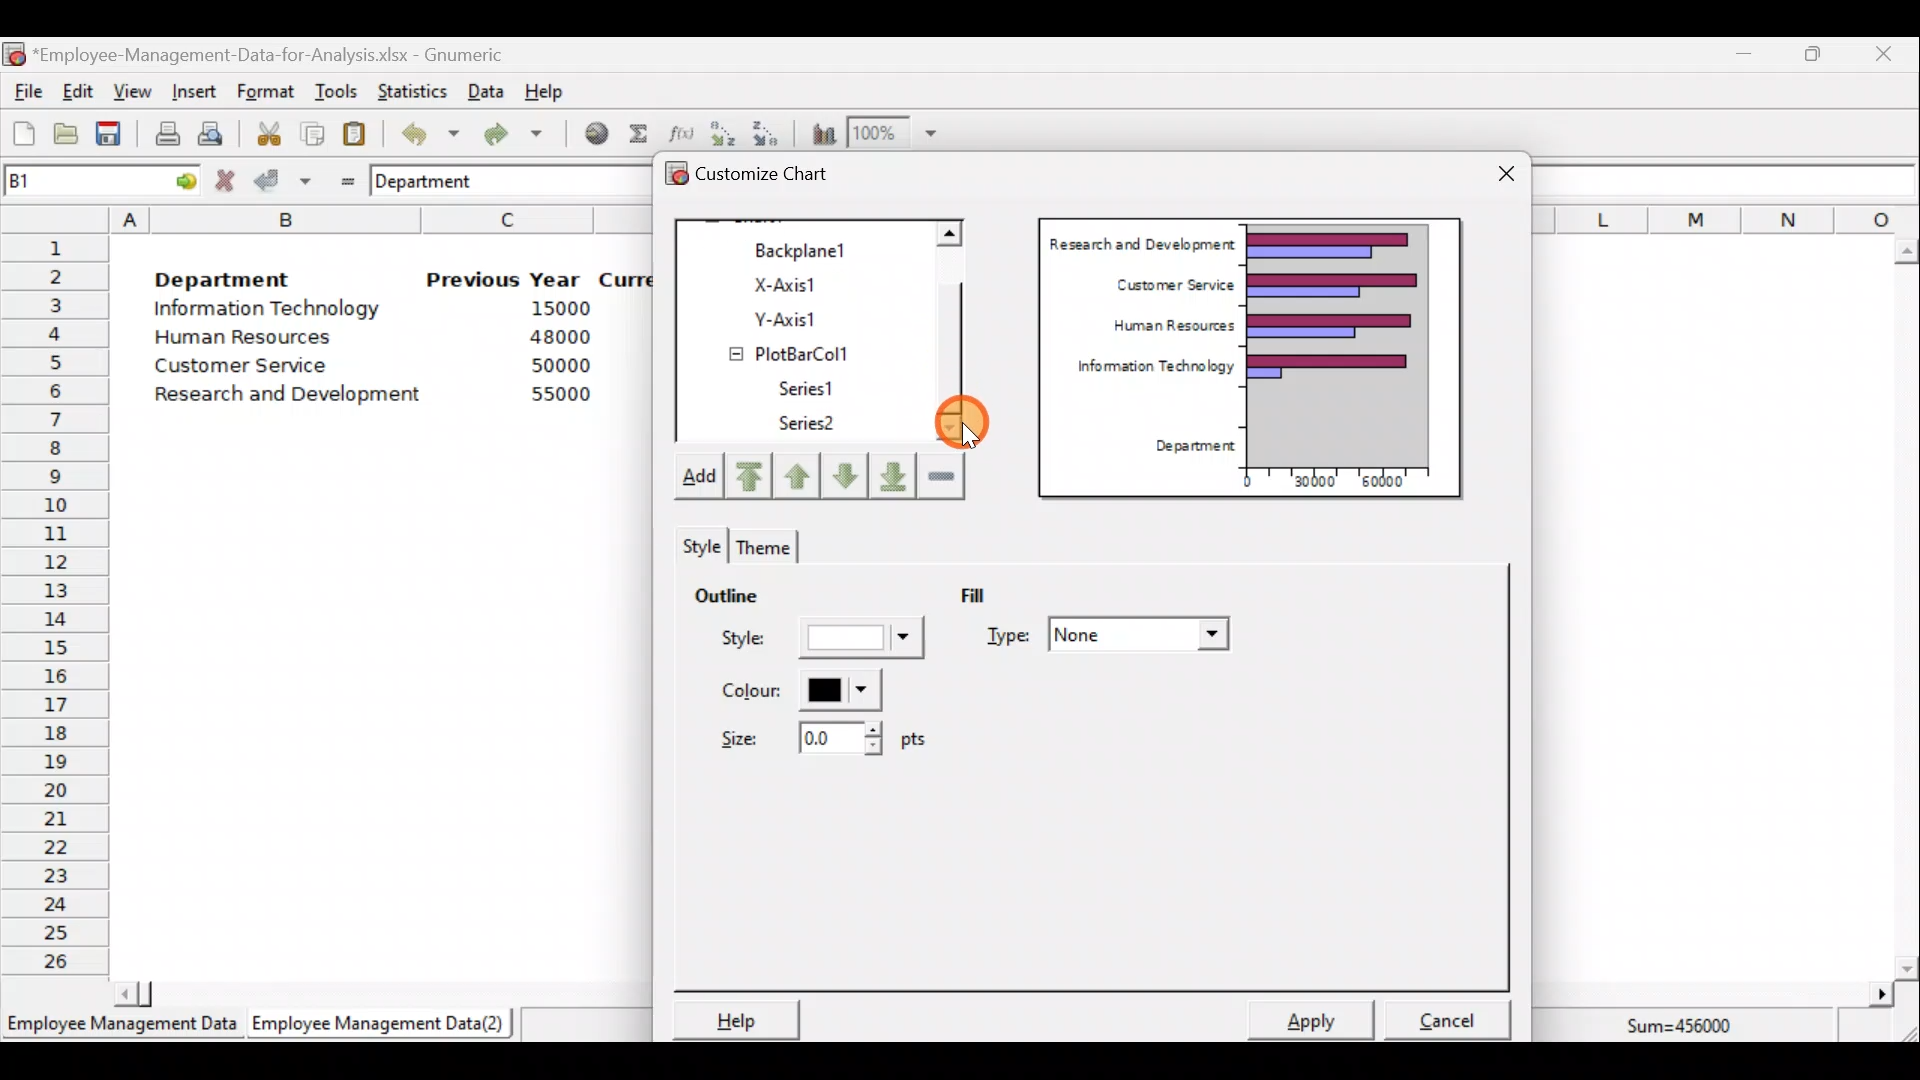 The image size is (1920, 1080). What do you see at coordinates (566, 365) in the screenshot?
I see `50000` at bounding box center [566, 365].